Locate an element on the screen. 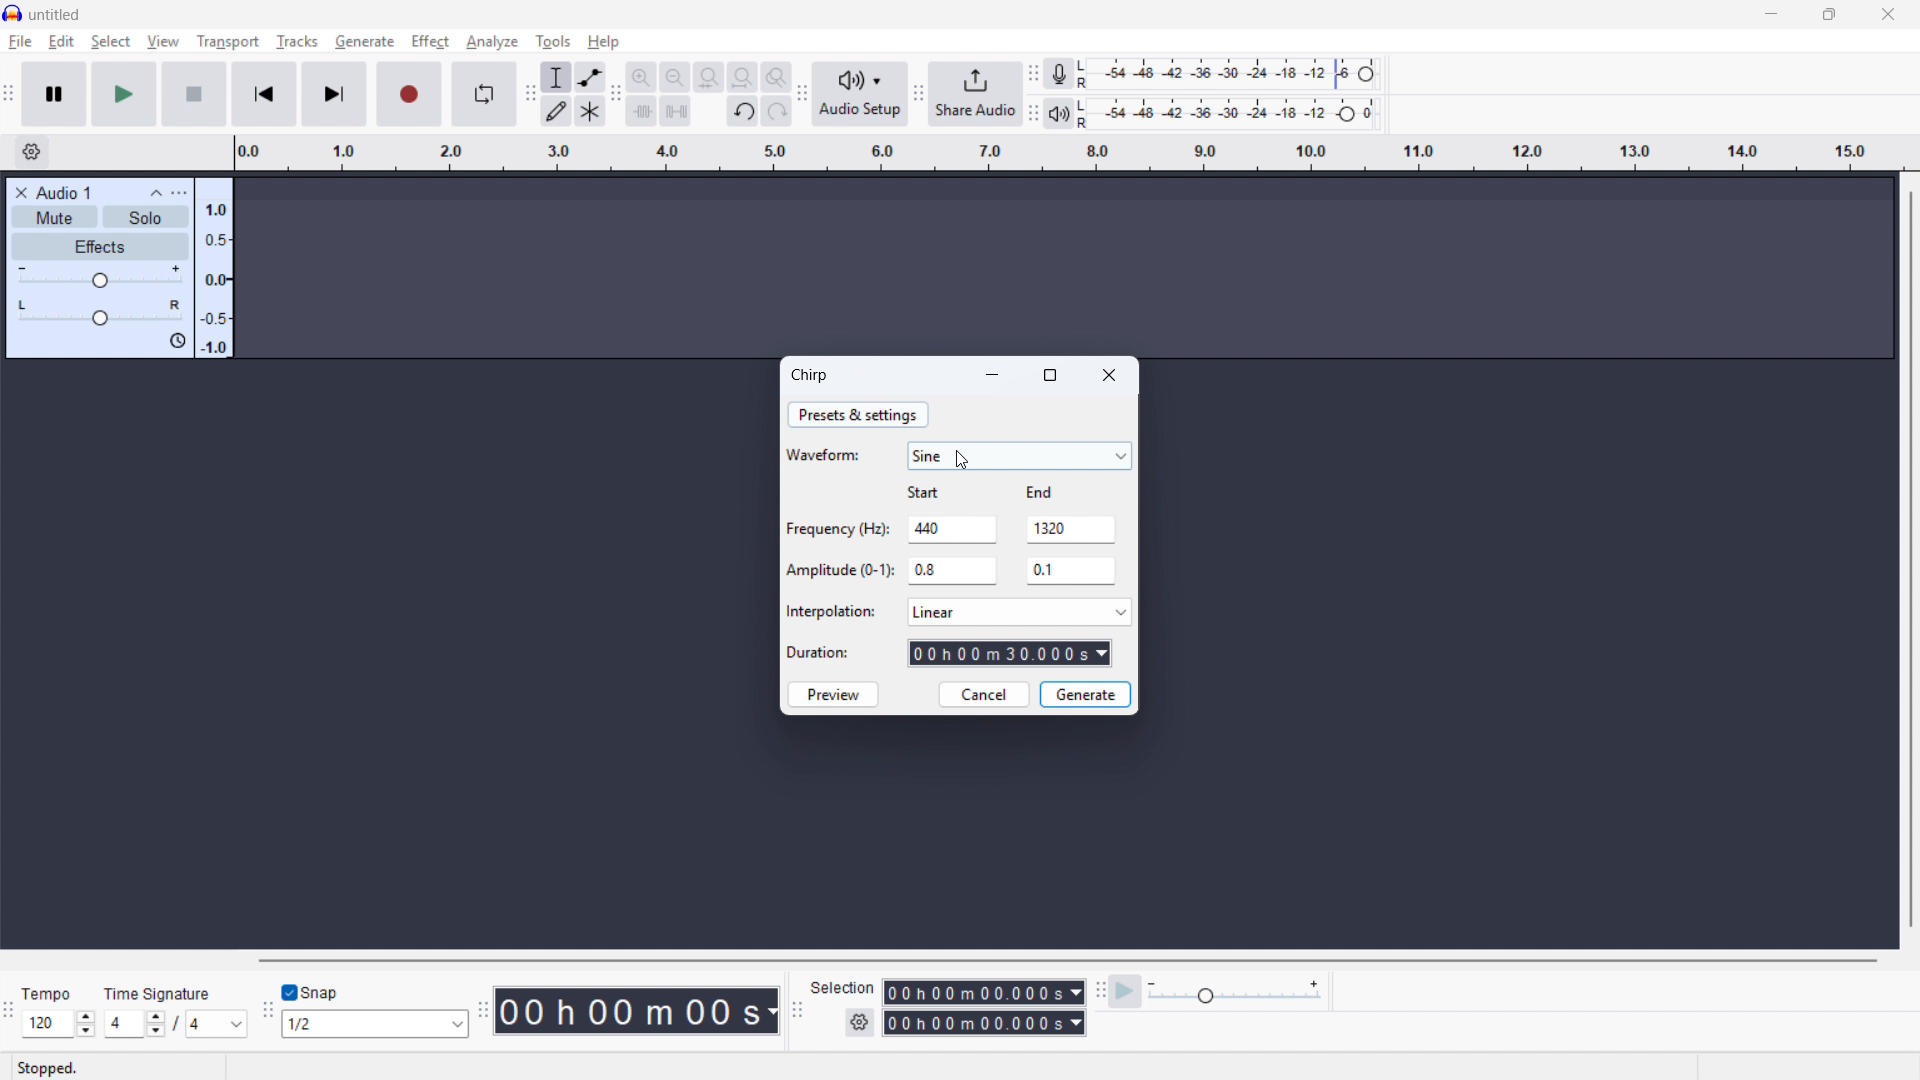 Image resolution: width=1920 pixels, height=1080 pixels. Waveform  is located at coordinates (1020, 456).